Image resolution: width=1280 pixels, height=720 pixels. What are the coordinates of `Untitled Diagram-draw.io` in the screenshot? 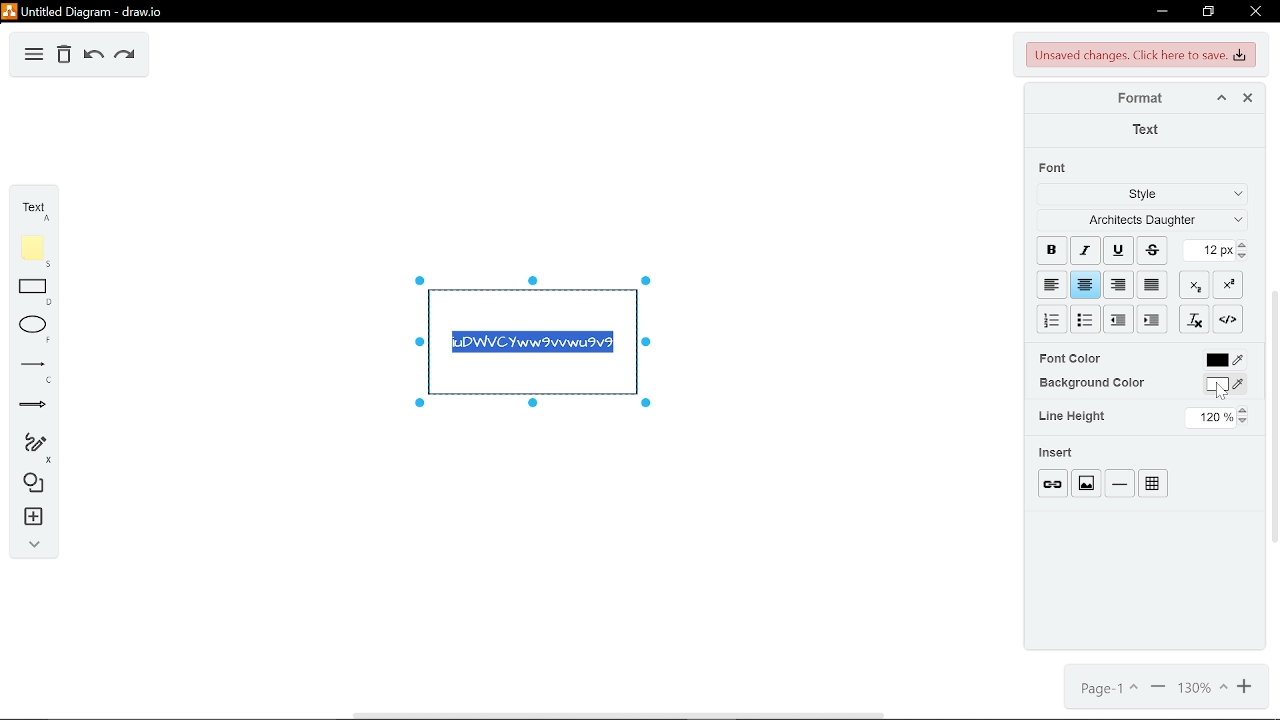 It's located at (86, 11).